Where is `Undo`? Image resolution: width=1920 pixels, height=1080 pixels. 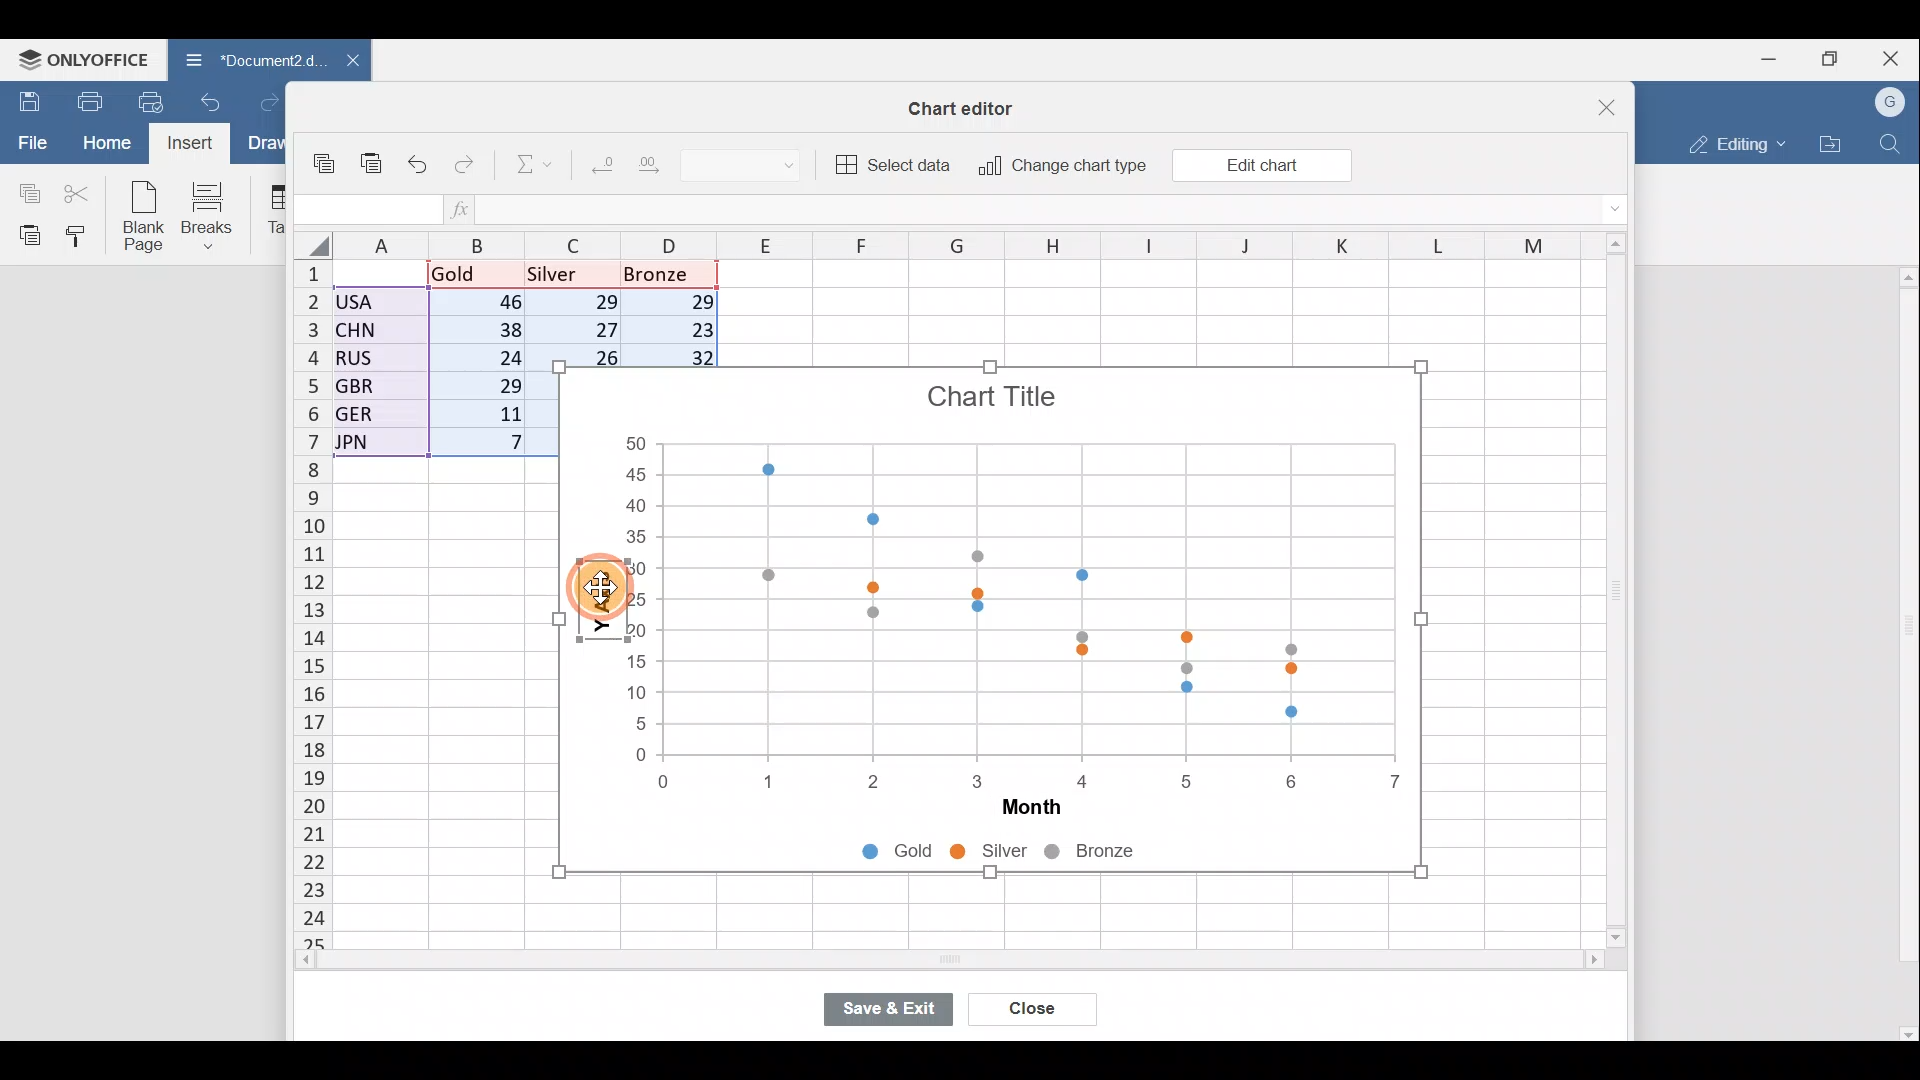
Undo is located at coordinates (419, 160).